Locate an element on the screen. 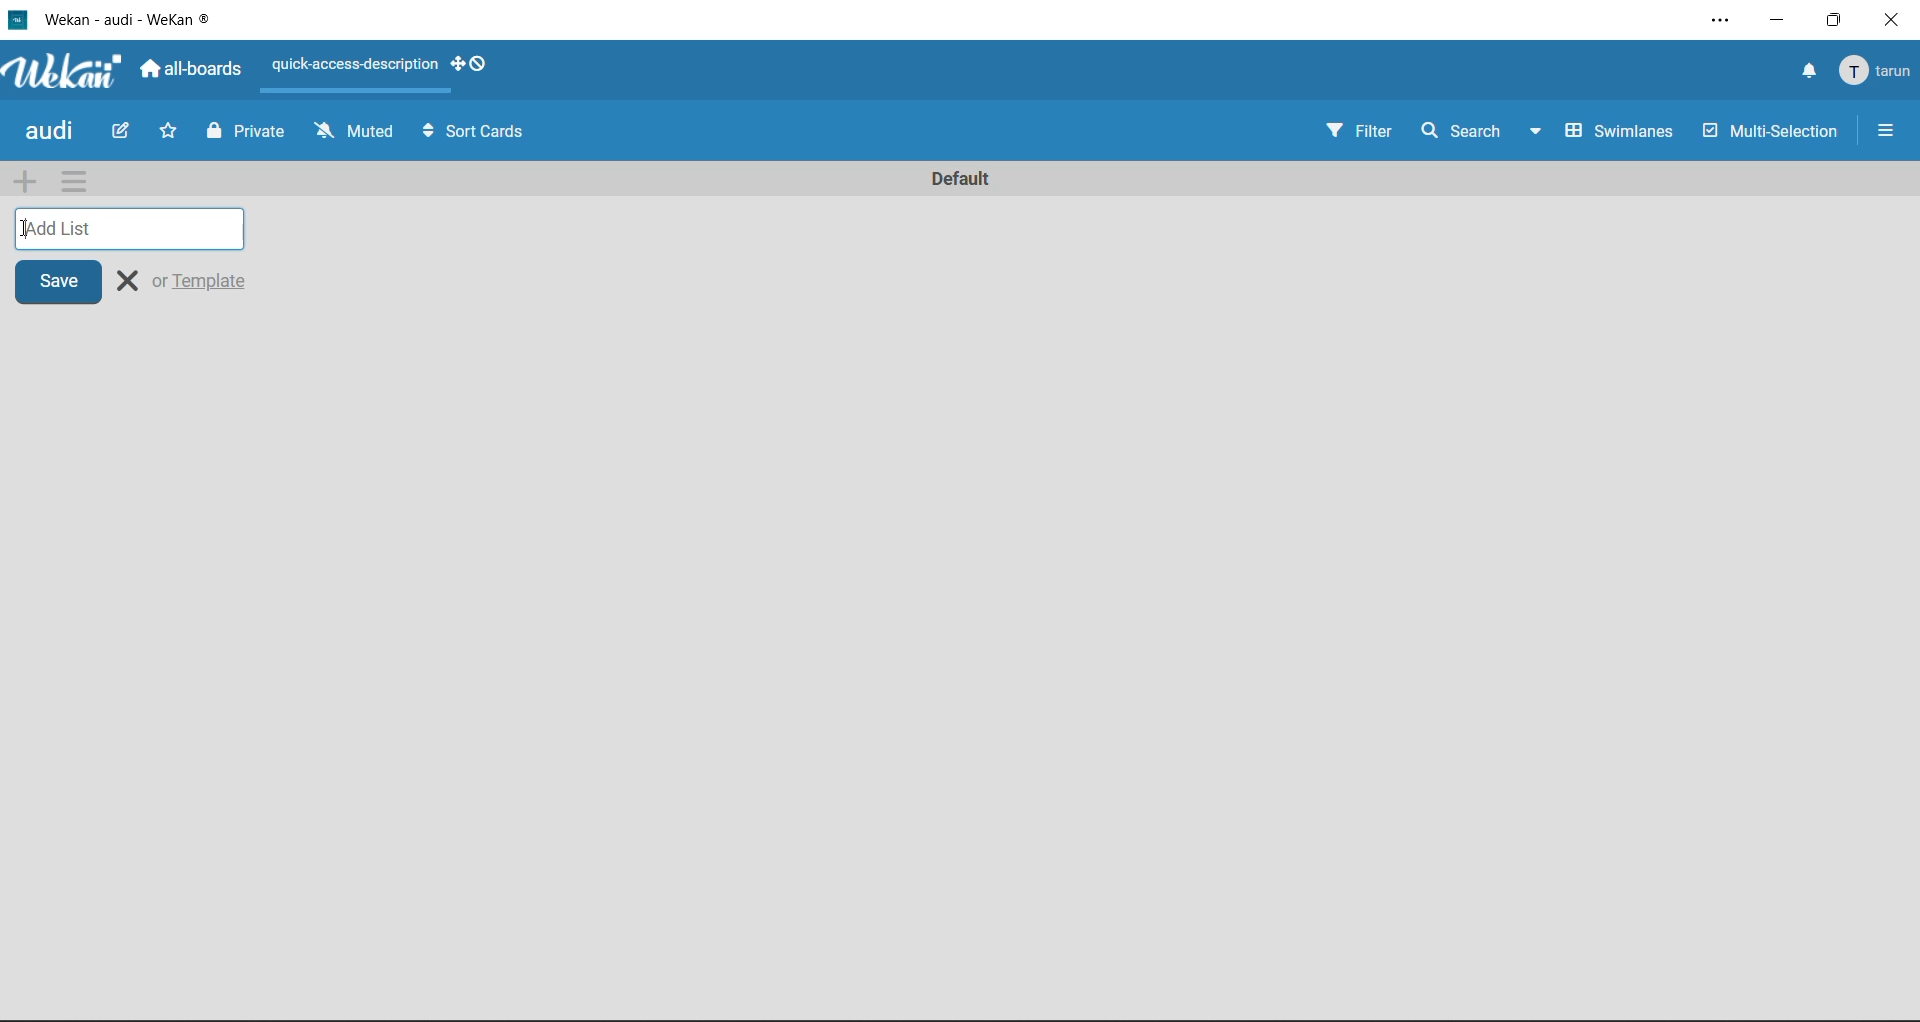  maximize is located at coordinates (1841, 19).